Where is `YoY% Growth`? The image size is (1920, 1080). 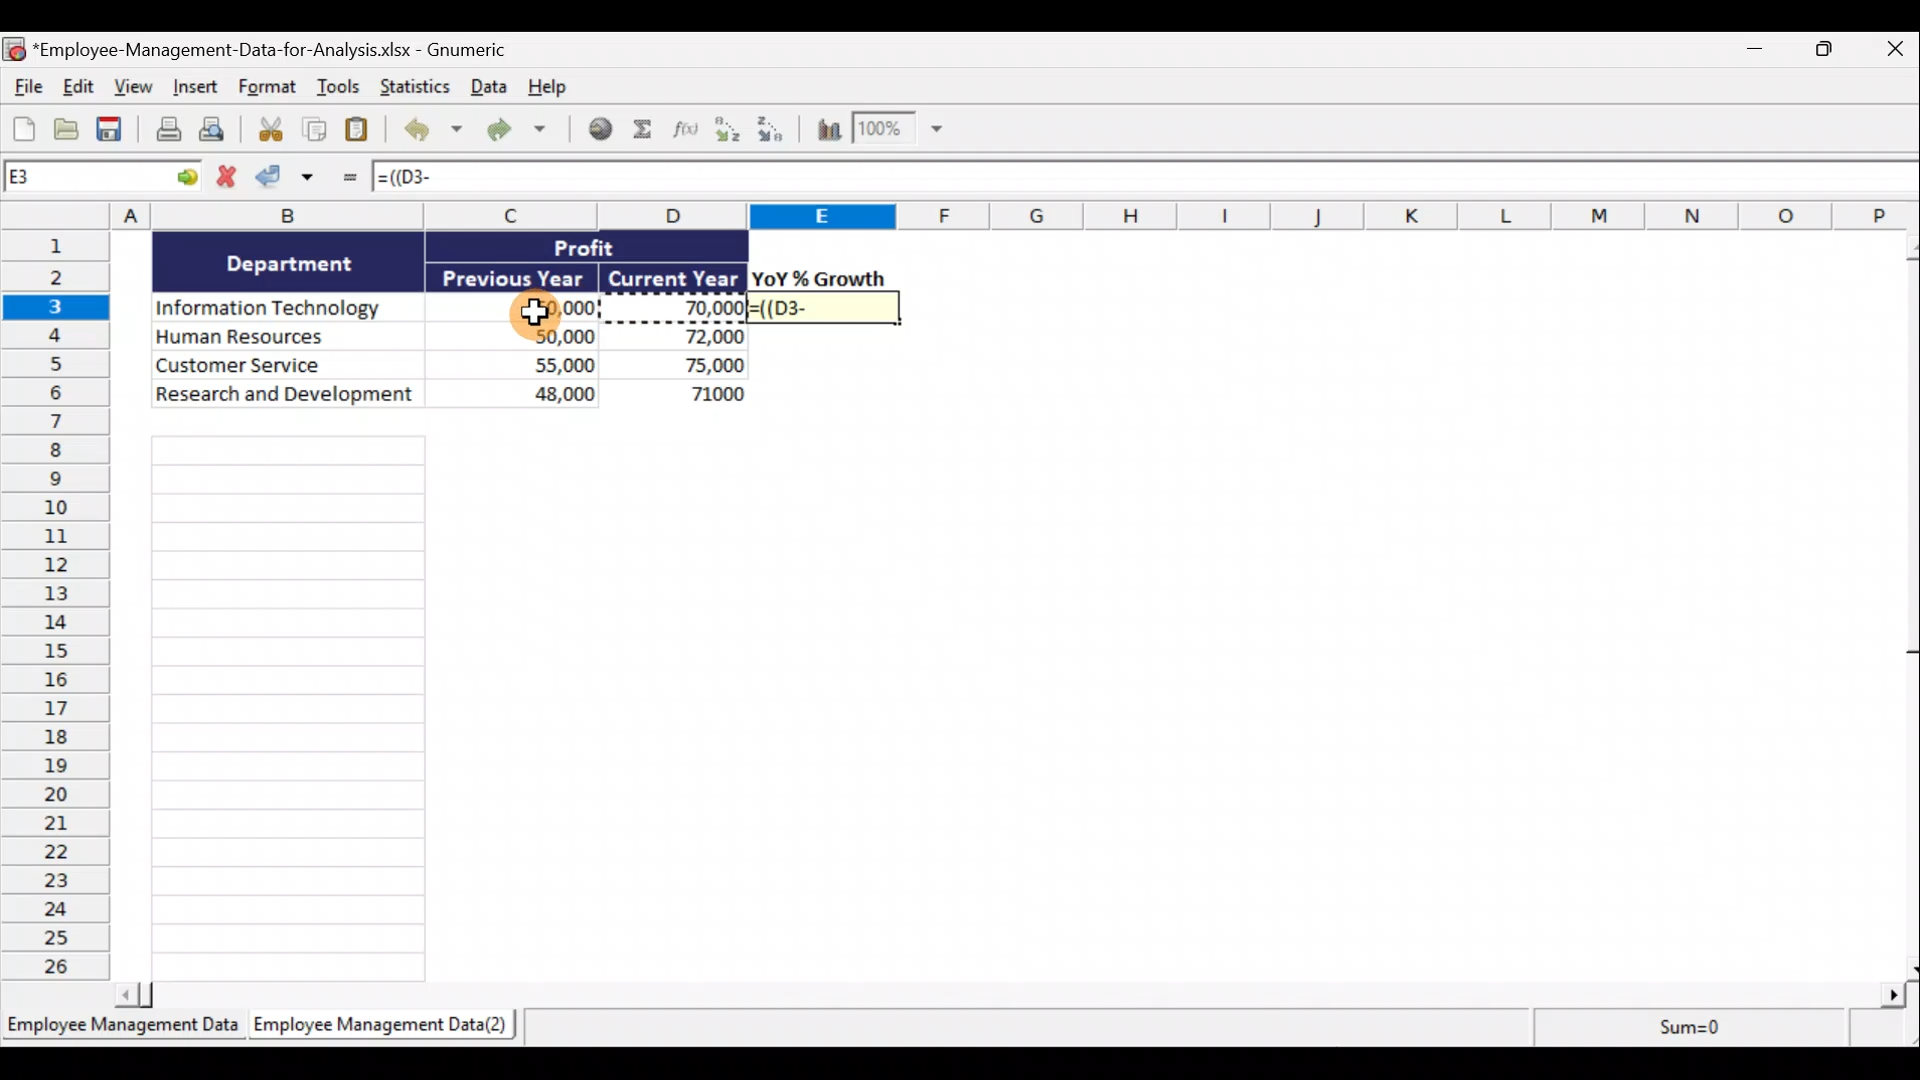 YoY% Growth is located at coordinates (820, 278).